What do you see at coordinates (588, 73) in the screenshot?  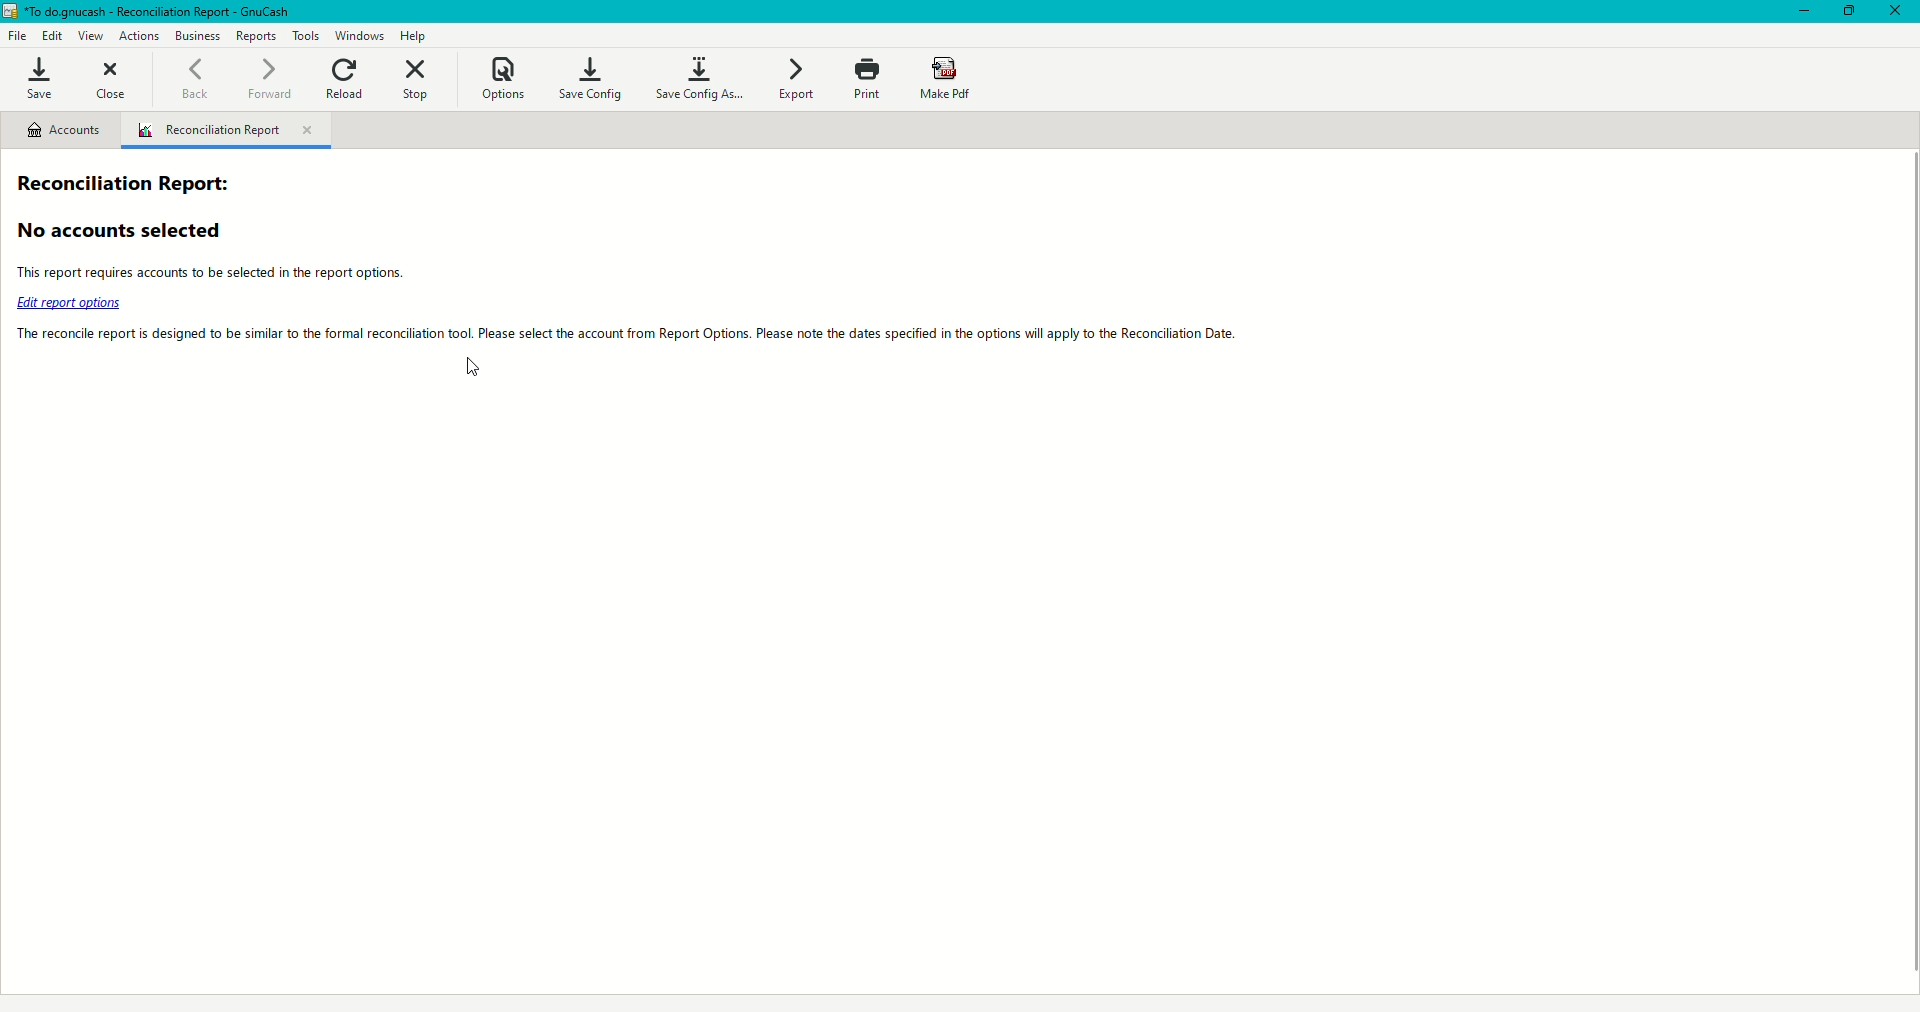 I see `Save Config` at bounding box center [588, 73].